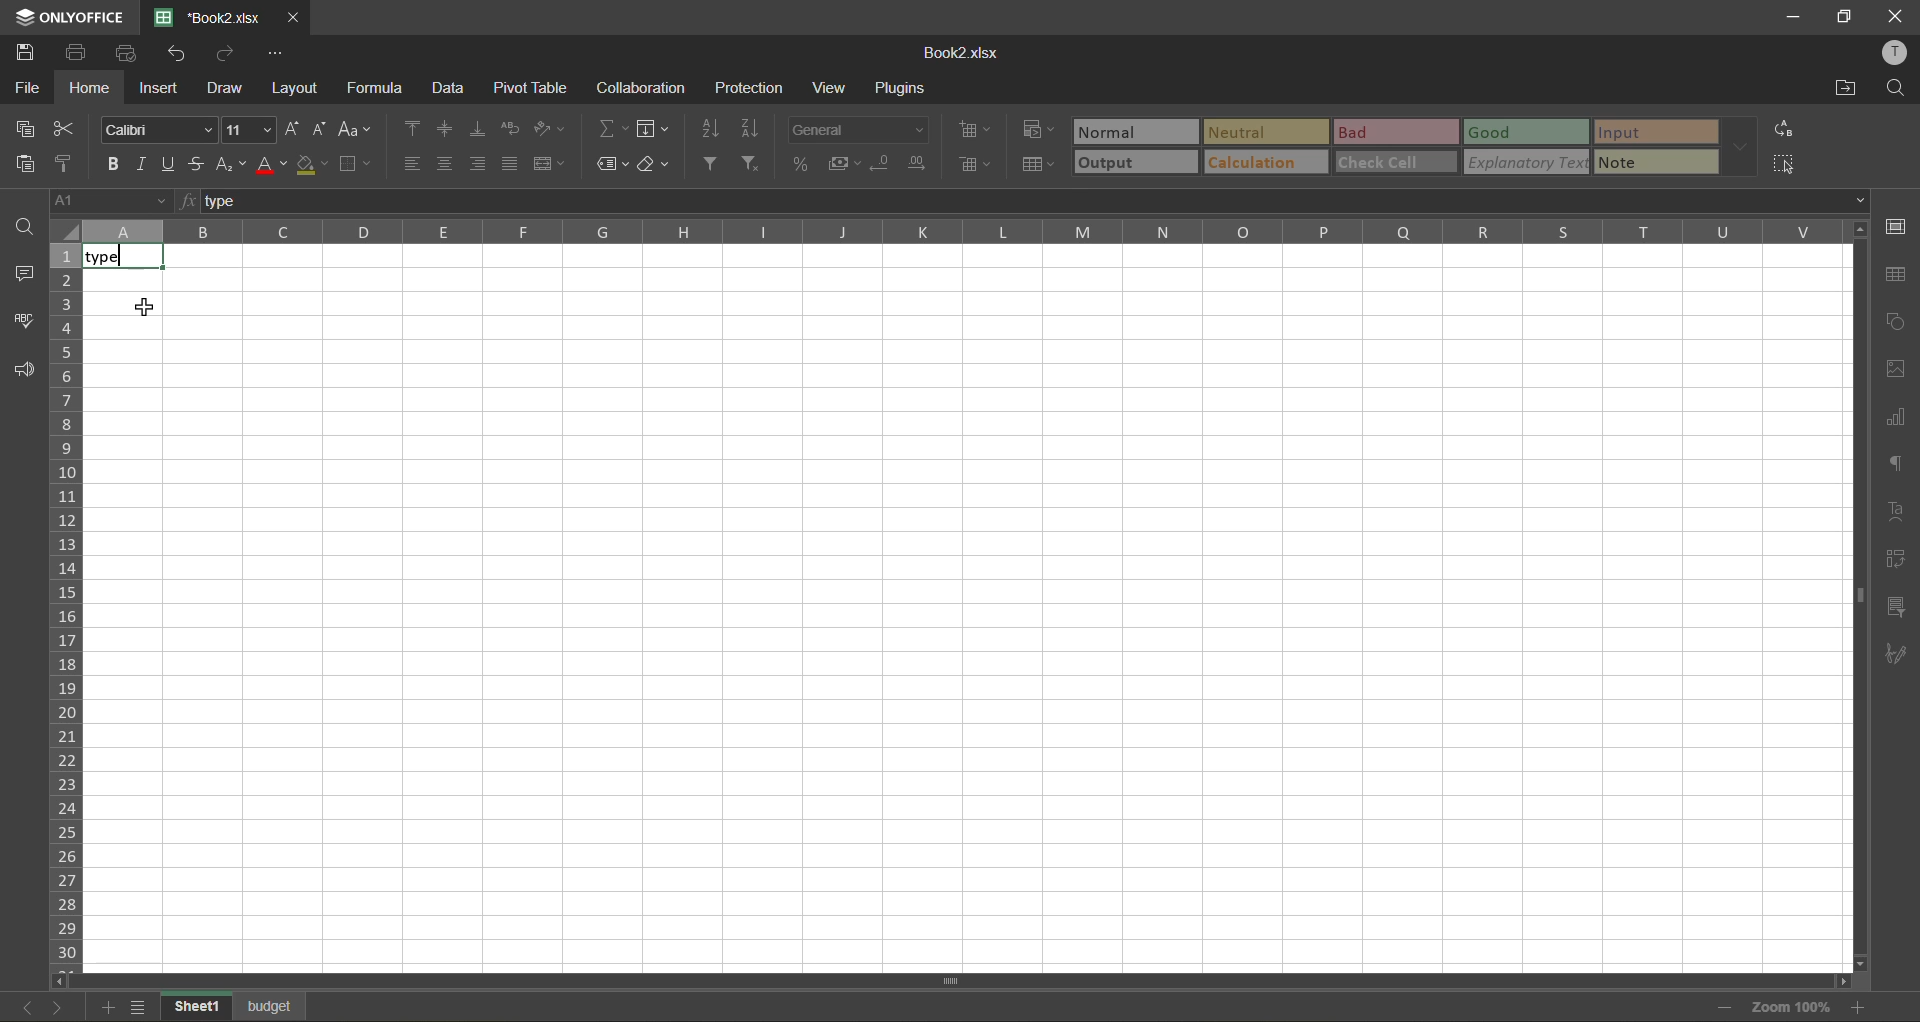 The height and width of the screenshot is (1022, 1920). I want to click on zoom factor, so click(1792, 1007).